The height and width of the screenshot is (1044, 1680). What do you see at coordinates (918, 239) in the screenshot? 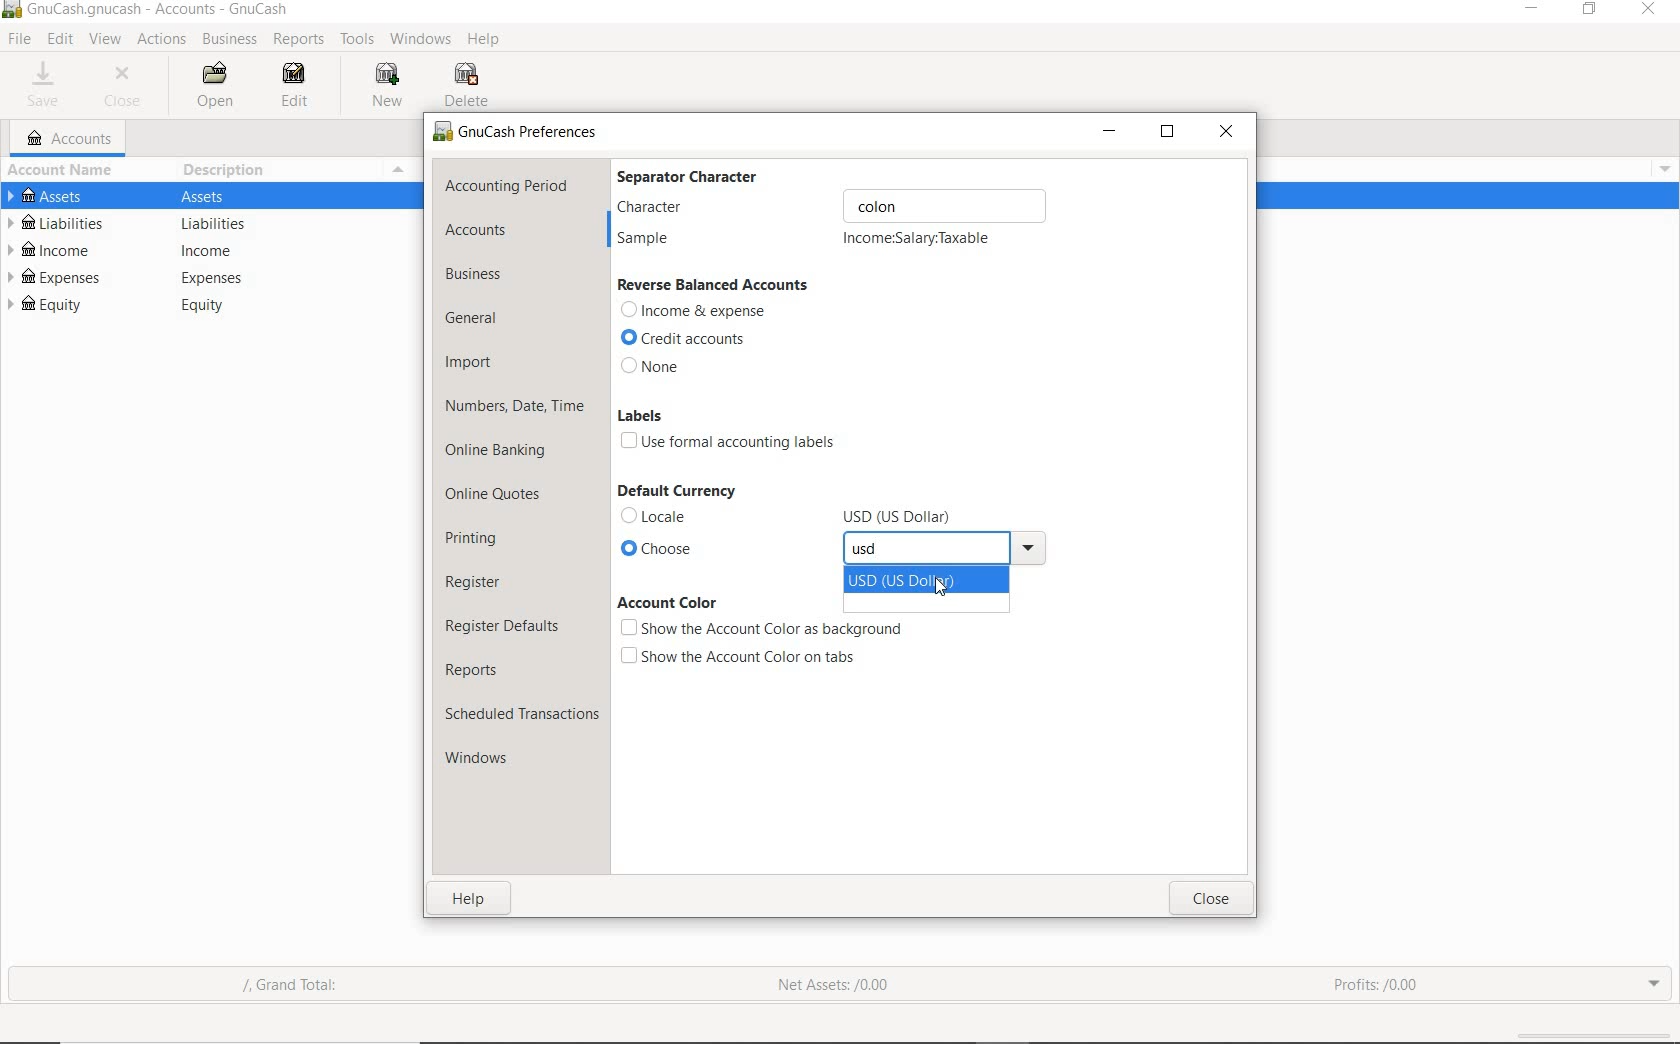
I see `incomeSalary:Taxable` at bounding box center [918, 239].